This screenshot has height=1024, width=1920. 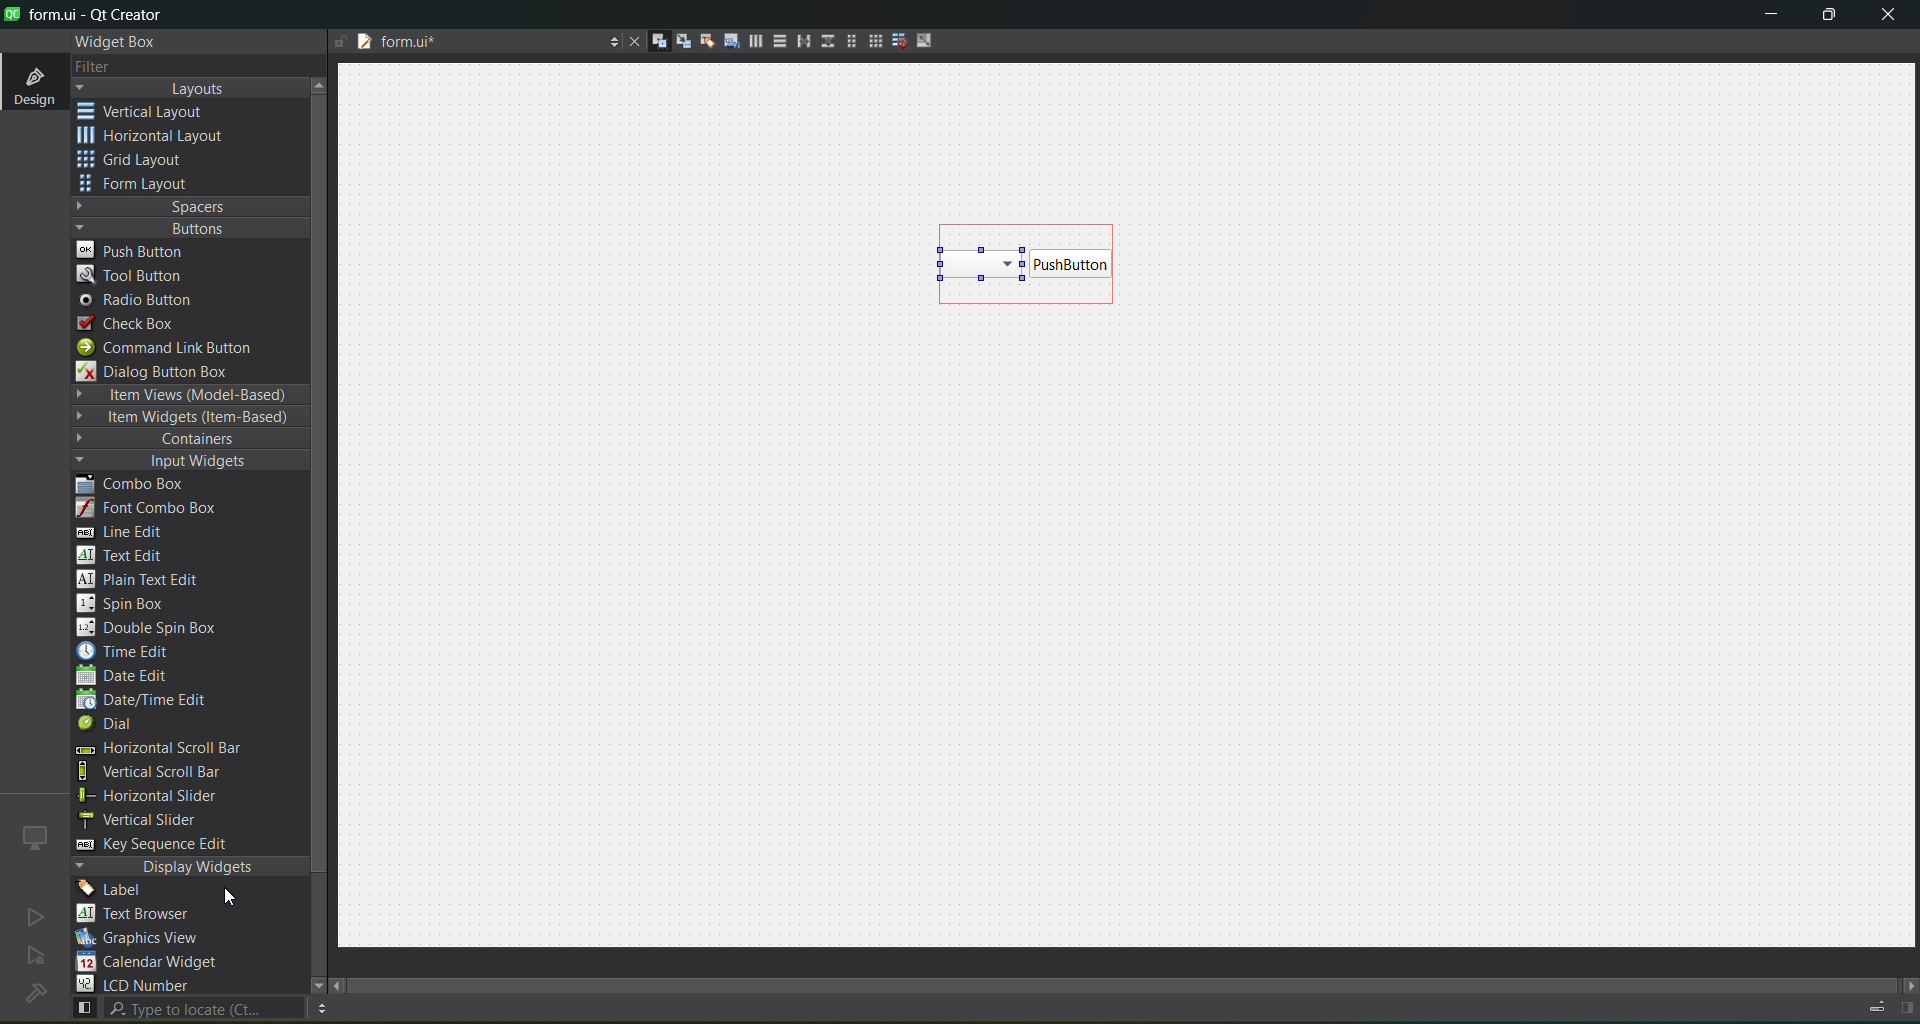 What do you see at coordinates (155, 139) in the screenshot?
I see `horizontal` at bounding box center [155, 139].